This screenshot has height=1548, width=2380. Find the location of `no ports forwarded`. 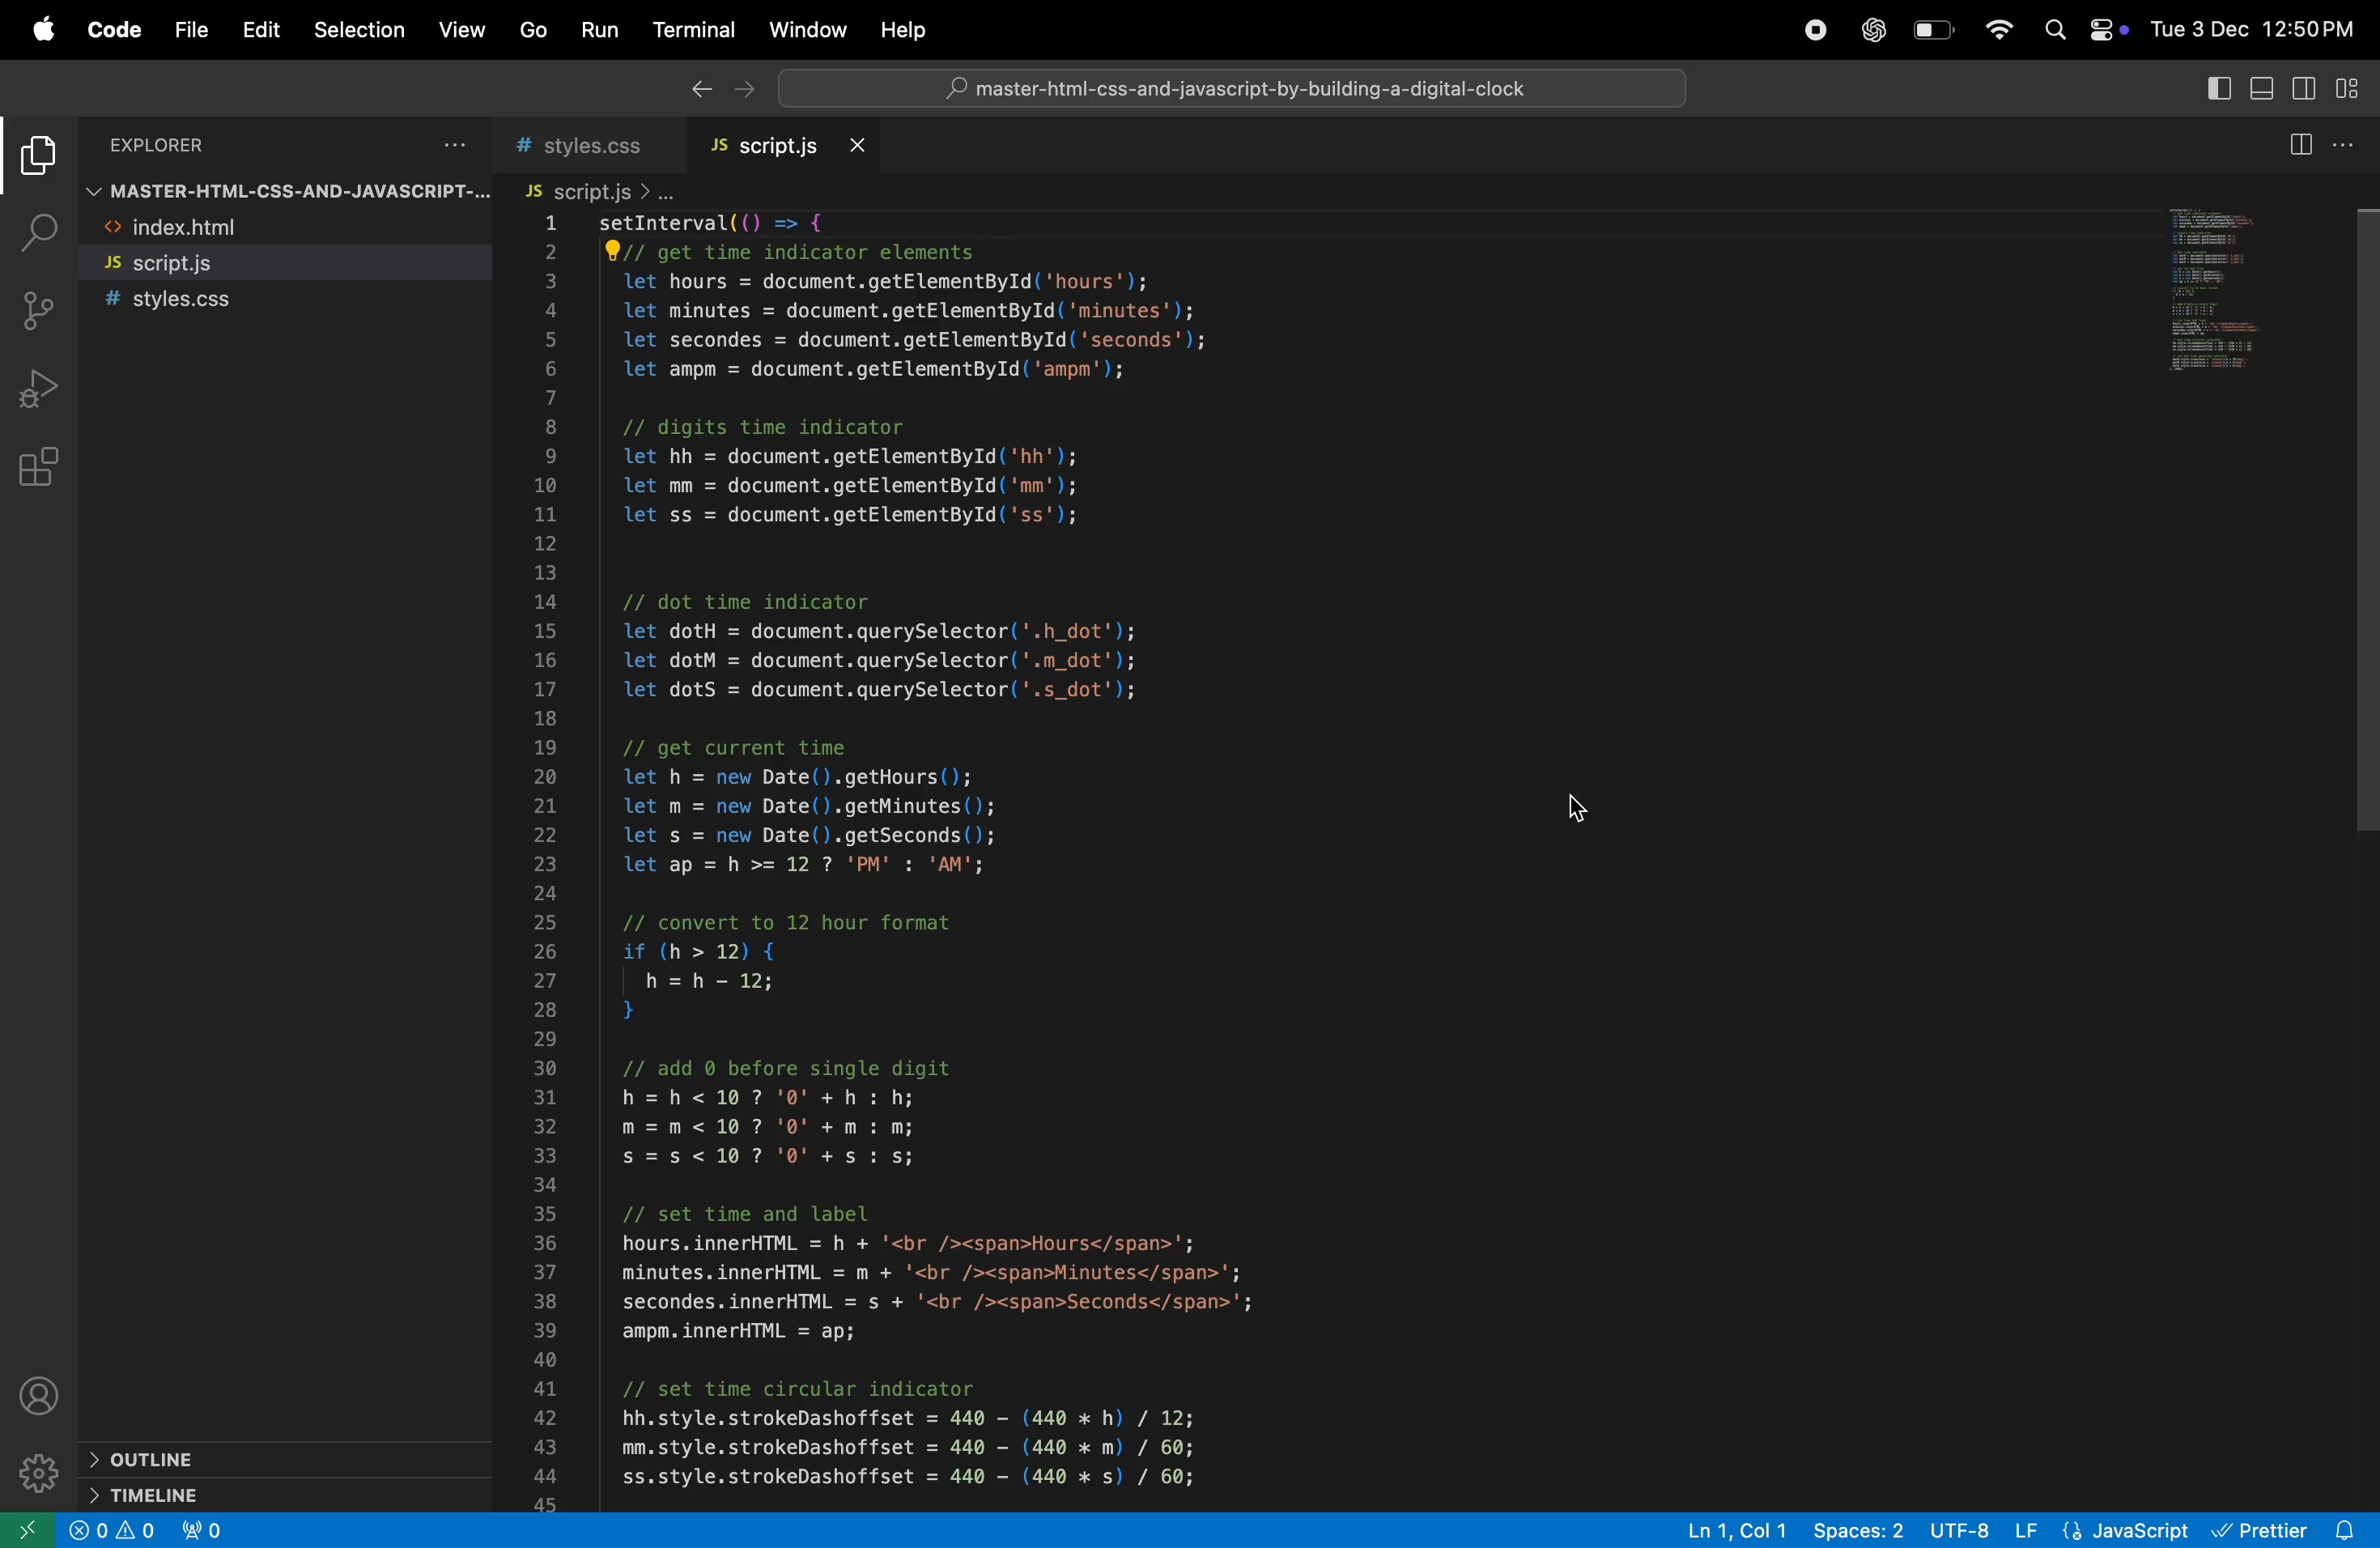

no ports forwarded is located at coordinates (203, 1528).